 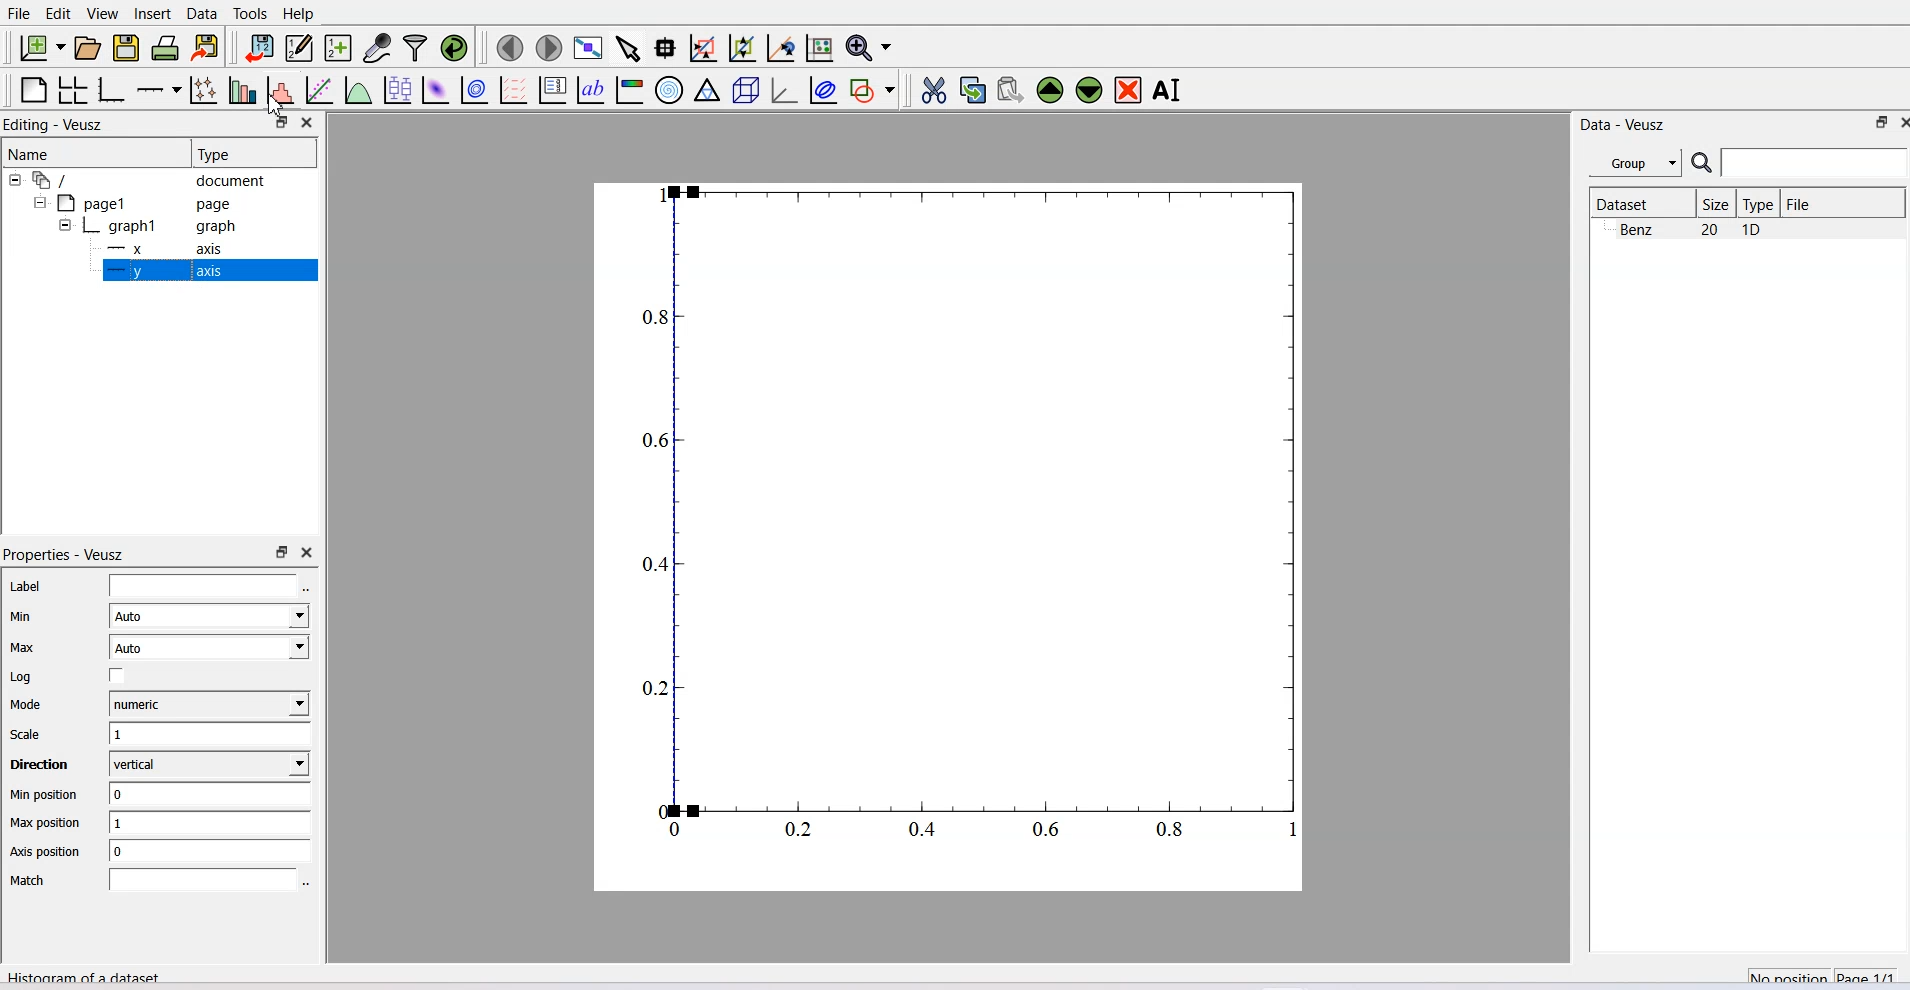 What do you see at coordinates (590, 49) in the screenshot?
I see `View plot full screen` at bounding box center [590, 49].